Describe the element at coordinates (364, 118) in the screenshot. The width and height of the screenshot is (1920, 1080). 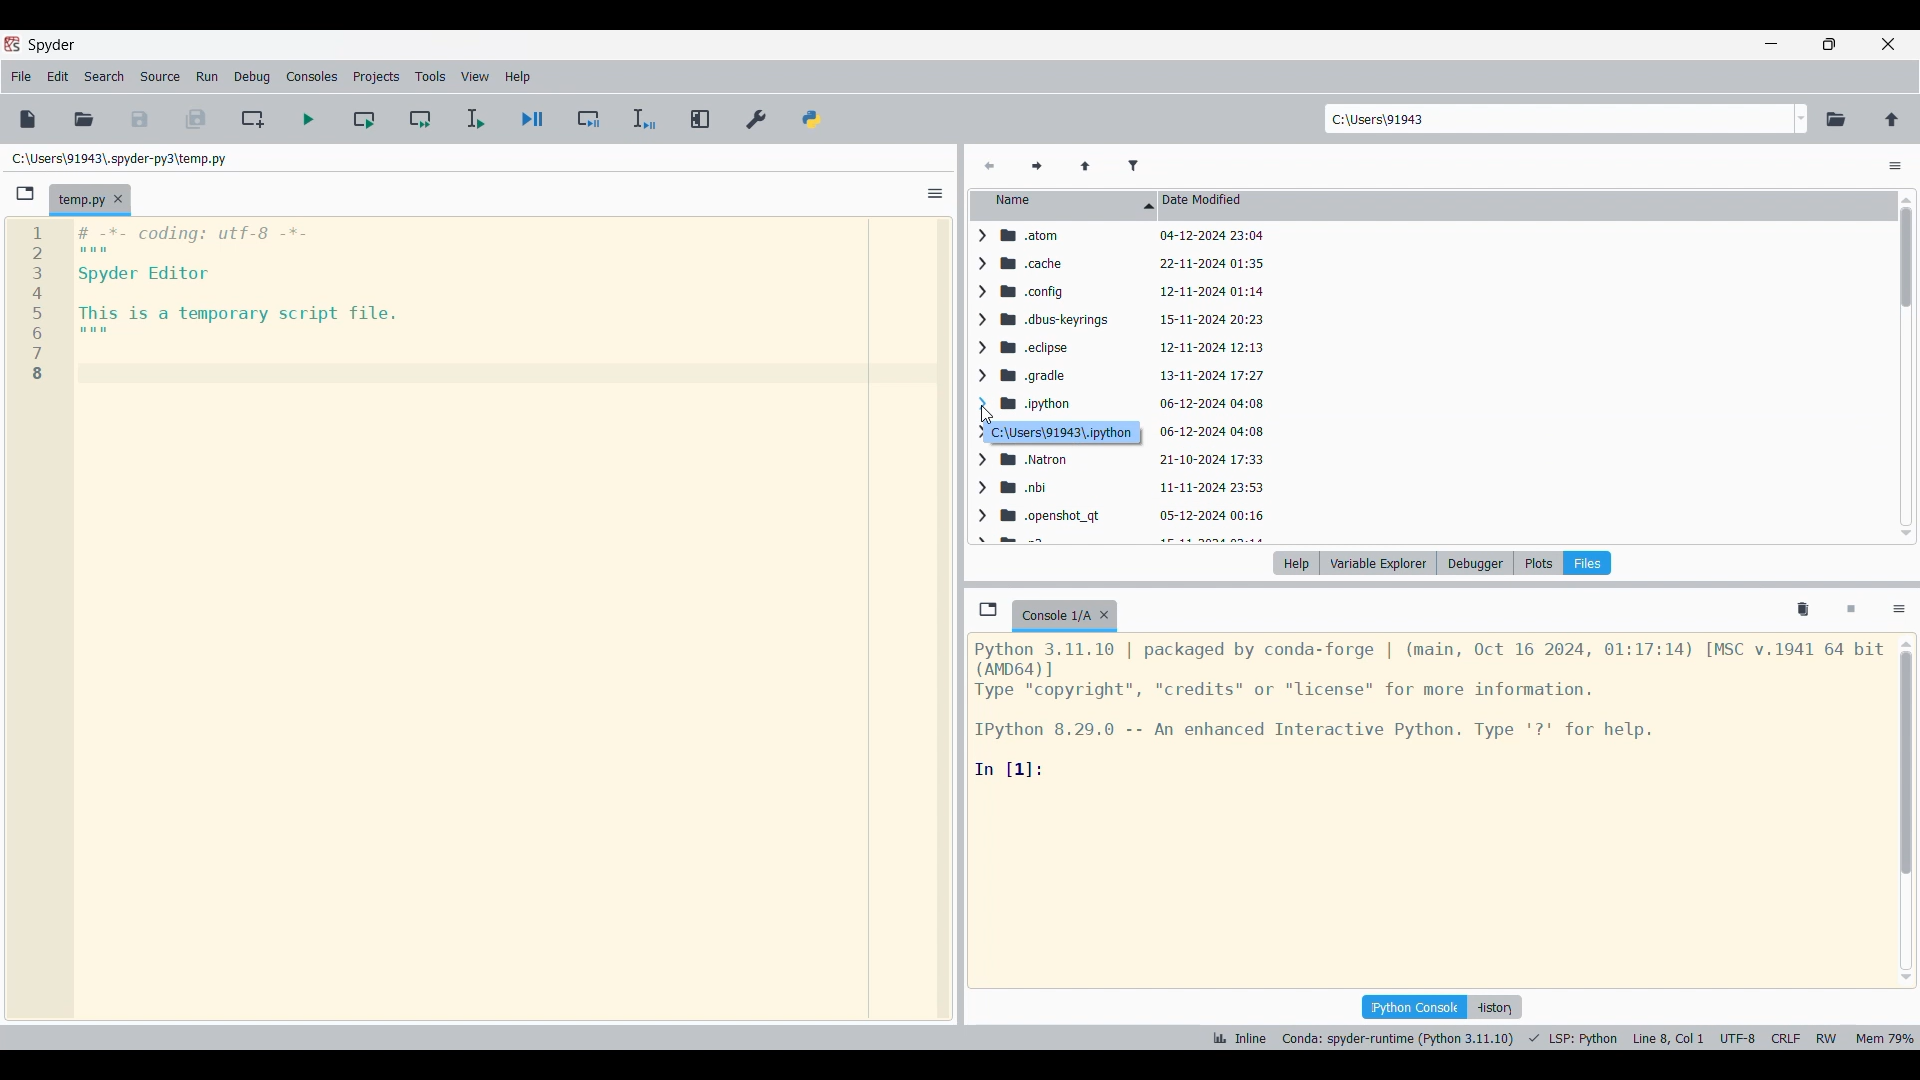
I see `Run current cell` at that location.